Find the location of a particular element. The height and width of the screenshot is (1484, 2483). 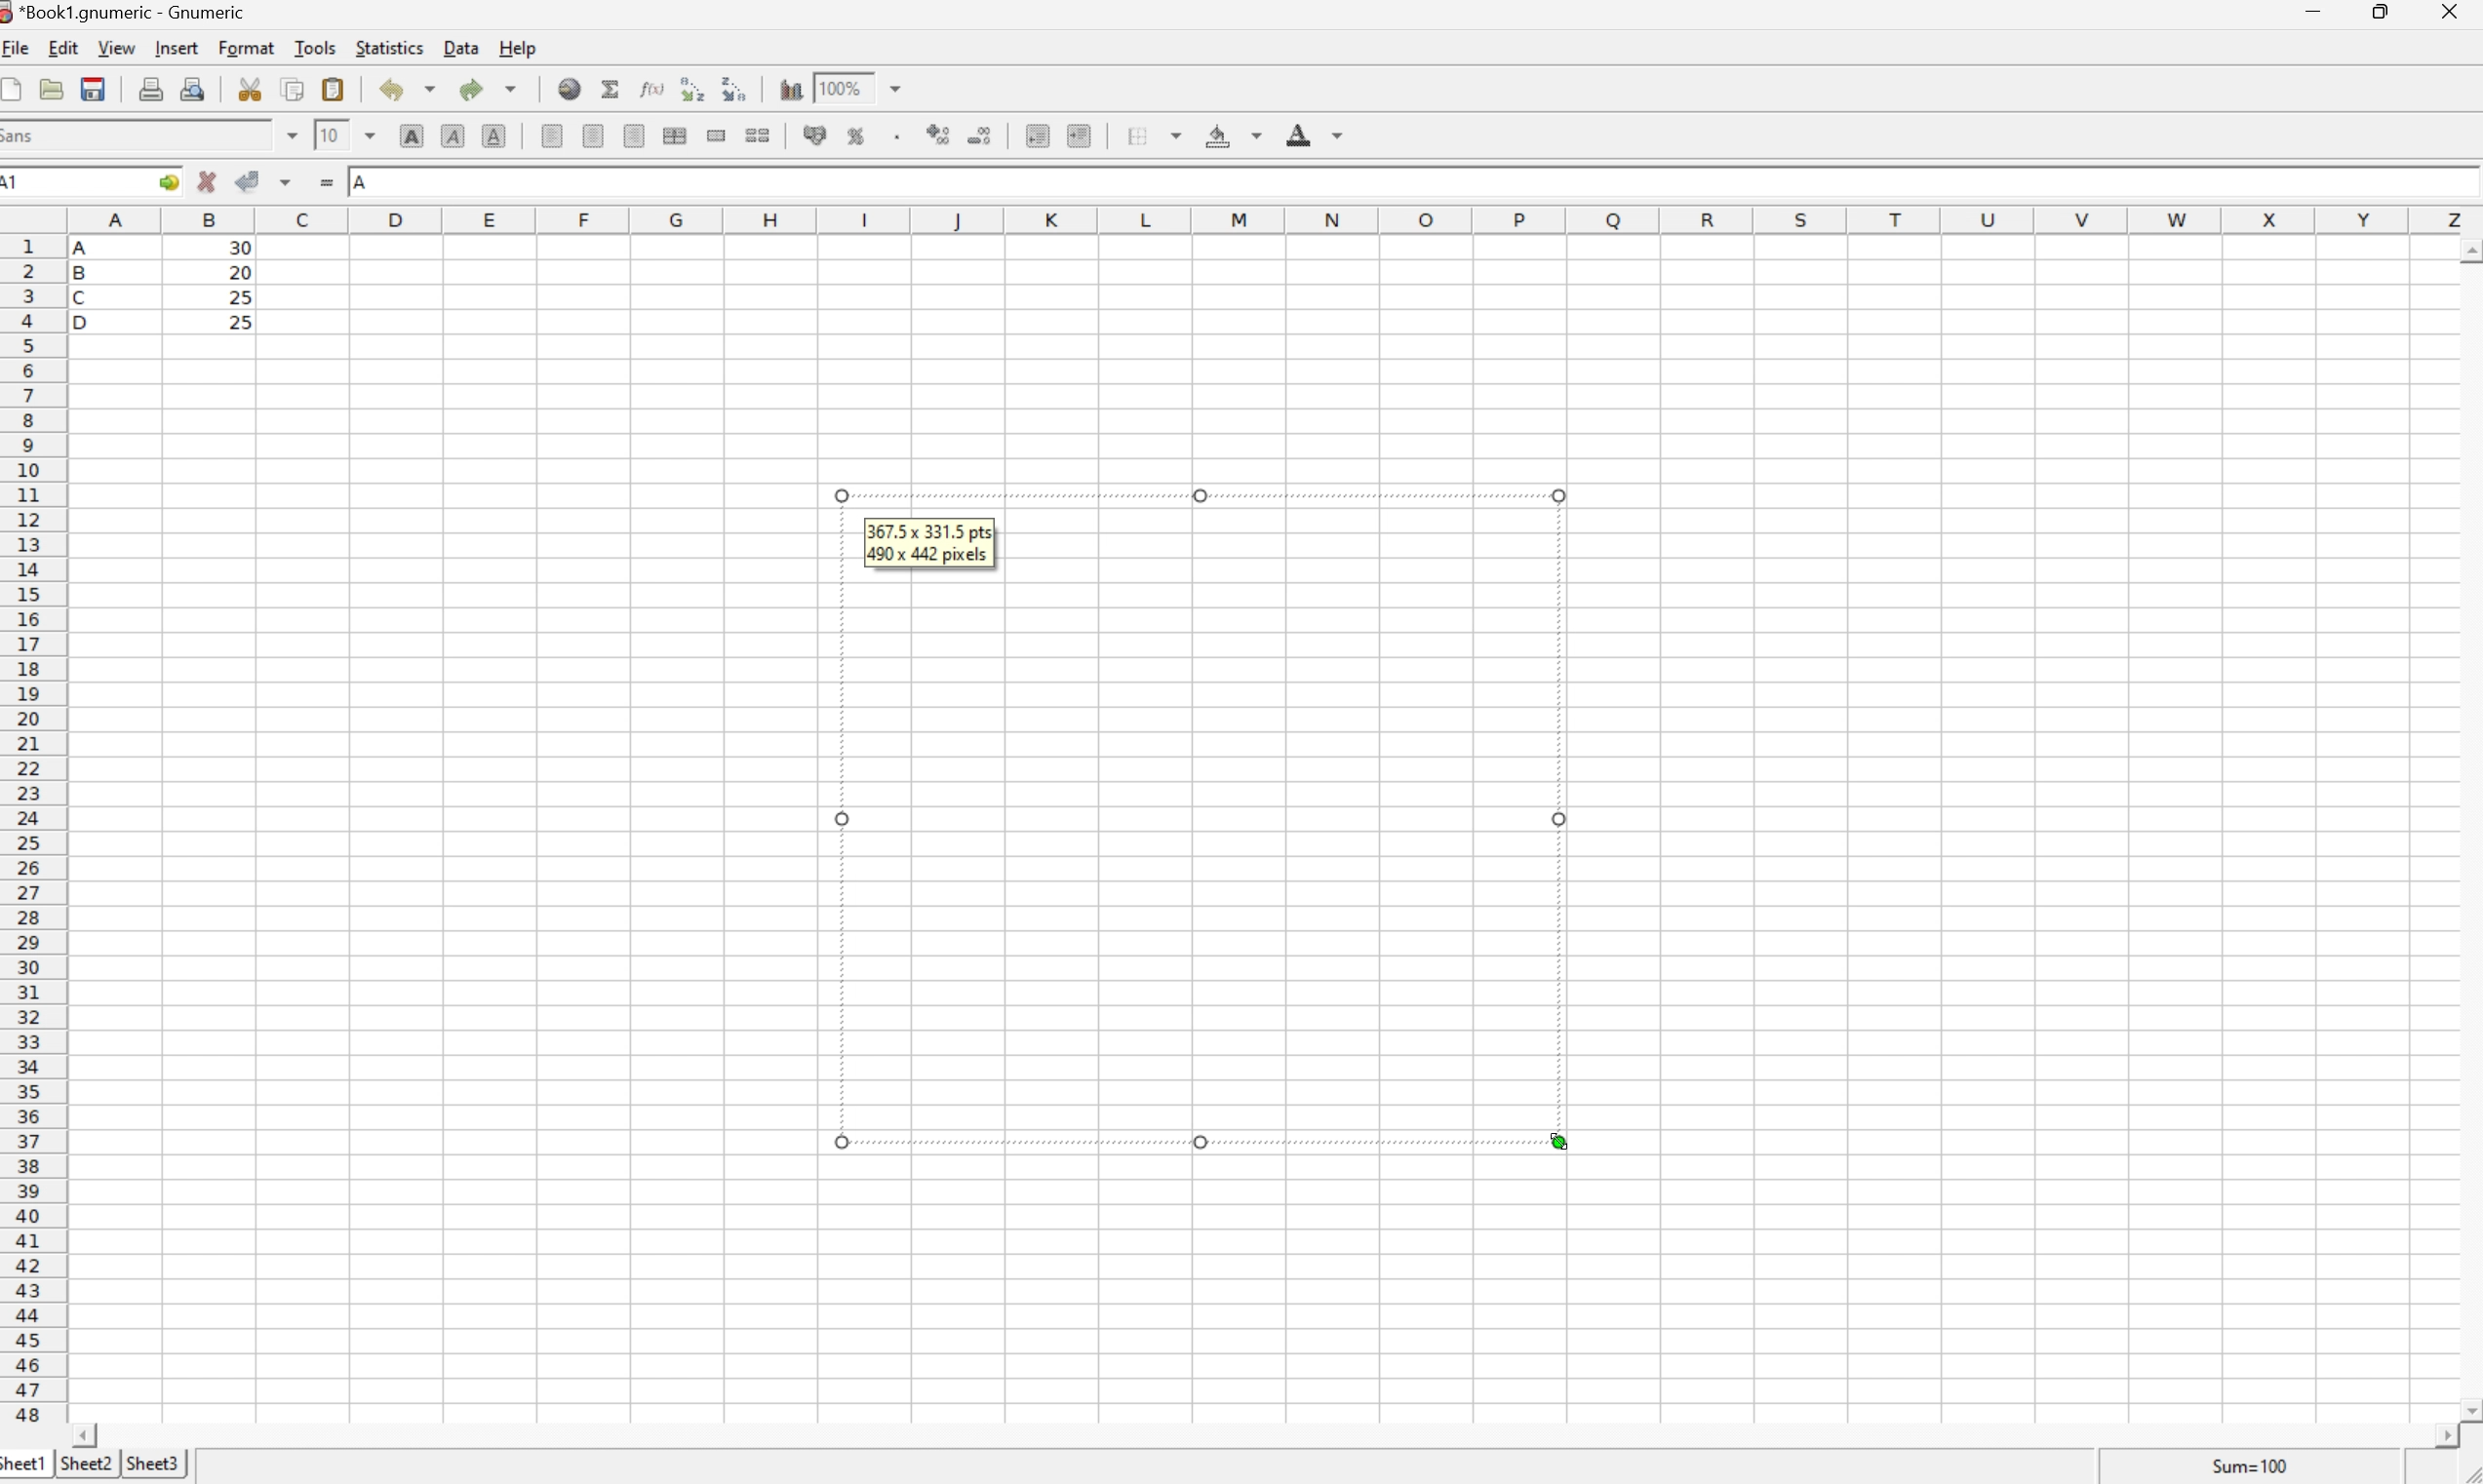

A is located at coordinates (362, 183).